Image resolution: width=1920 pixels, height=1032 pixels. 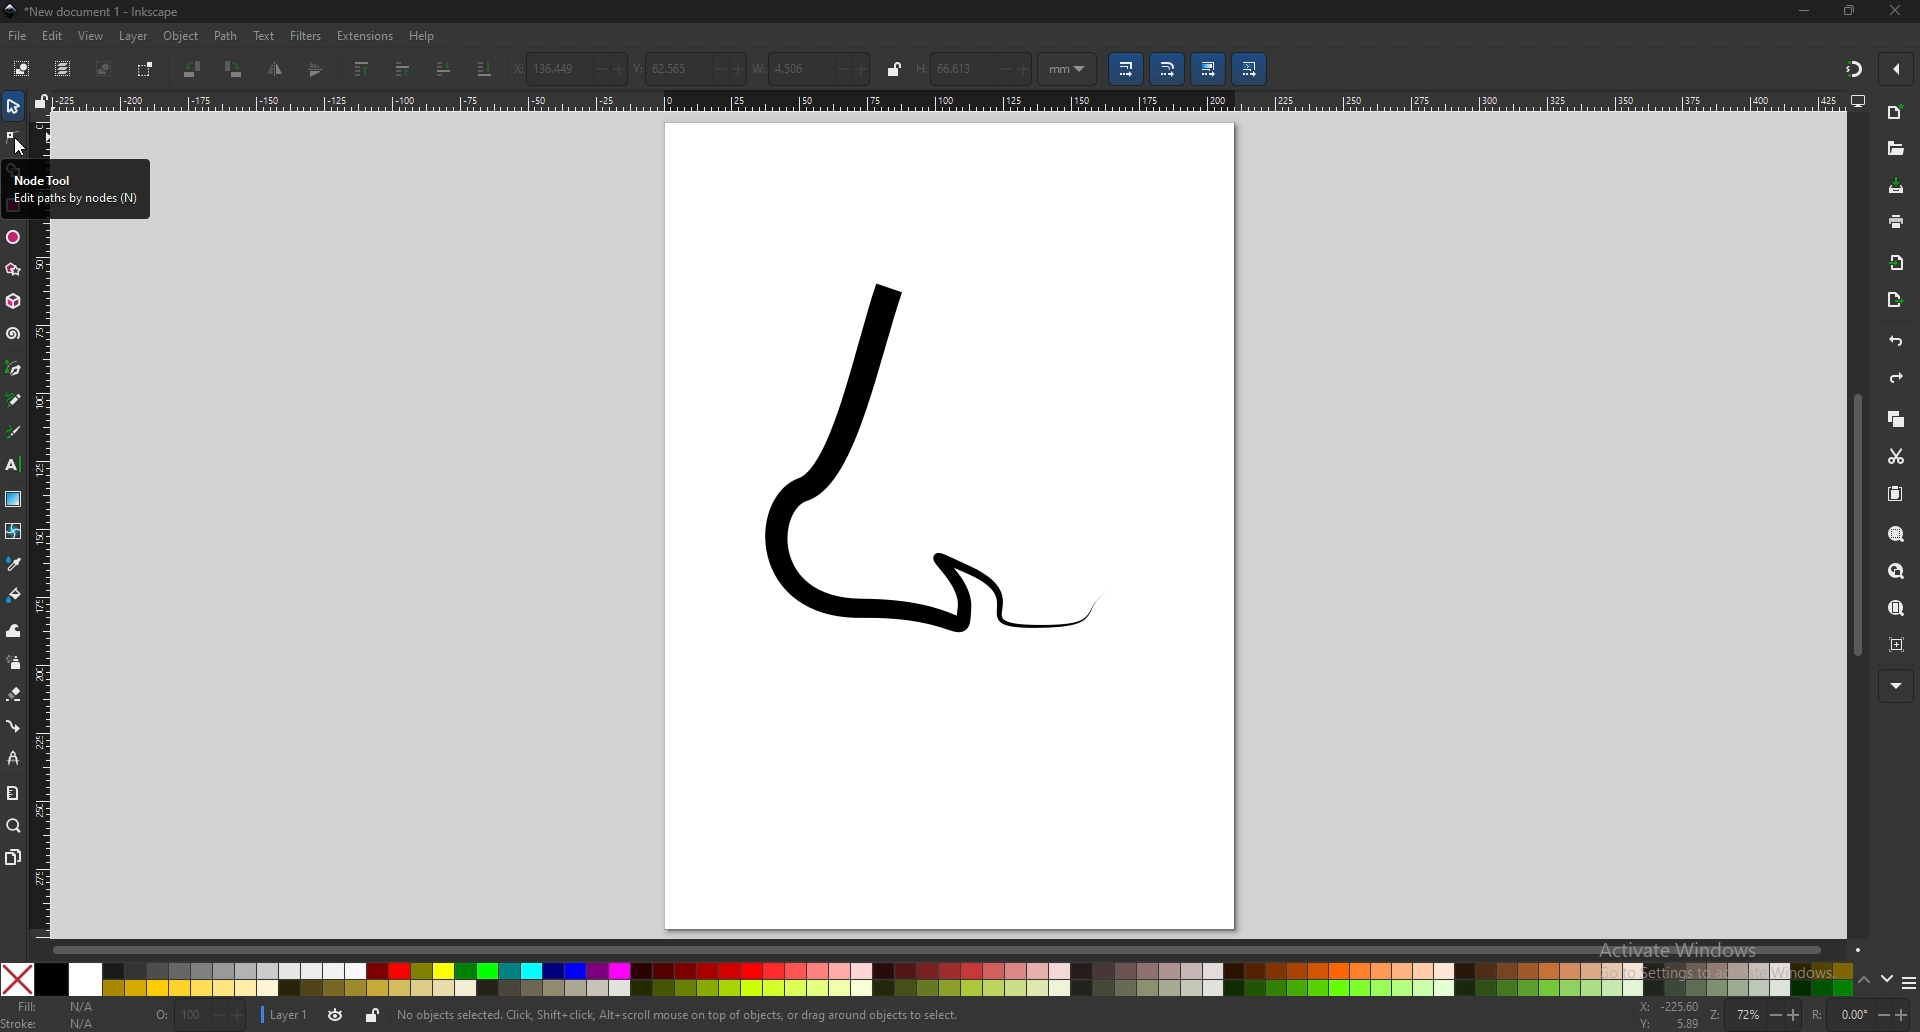 I want to click on zoom, so click(x=1767, y=1017).